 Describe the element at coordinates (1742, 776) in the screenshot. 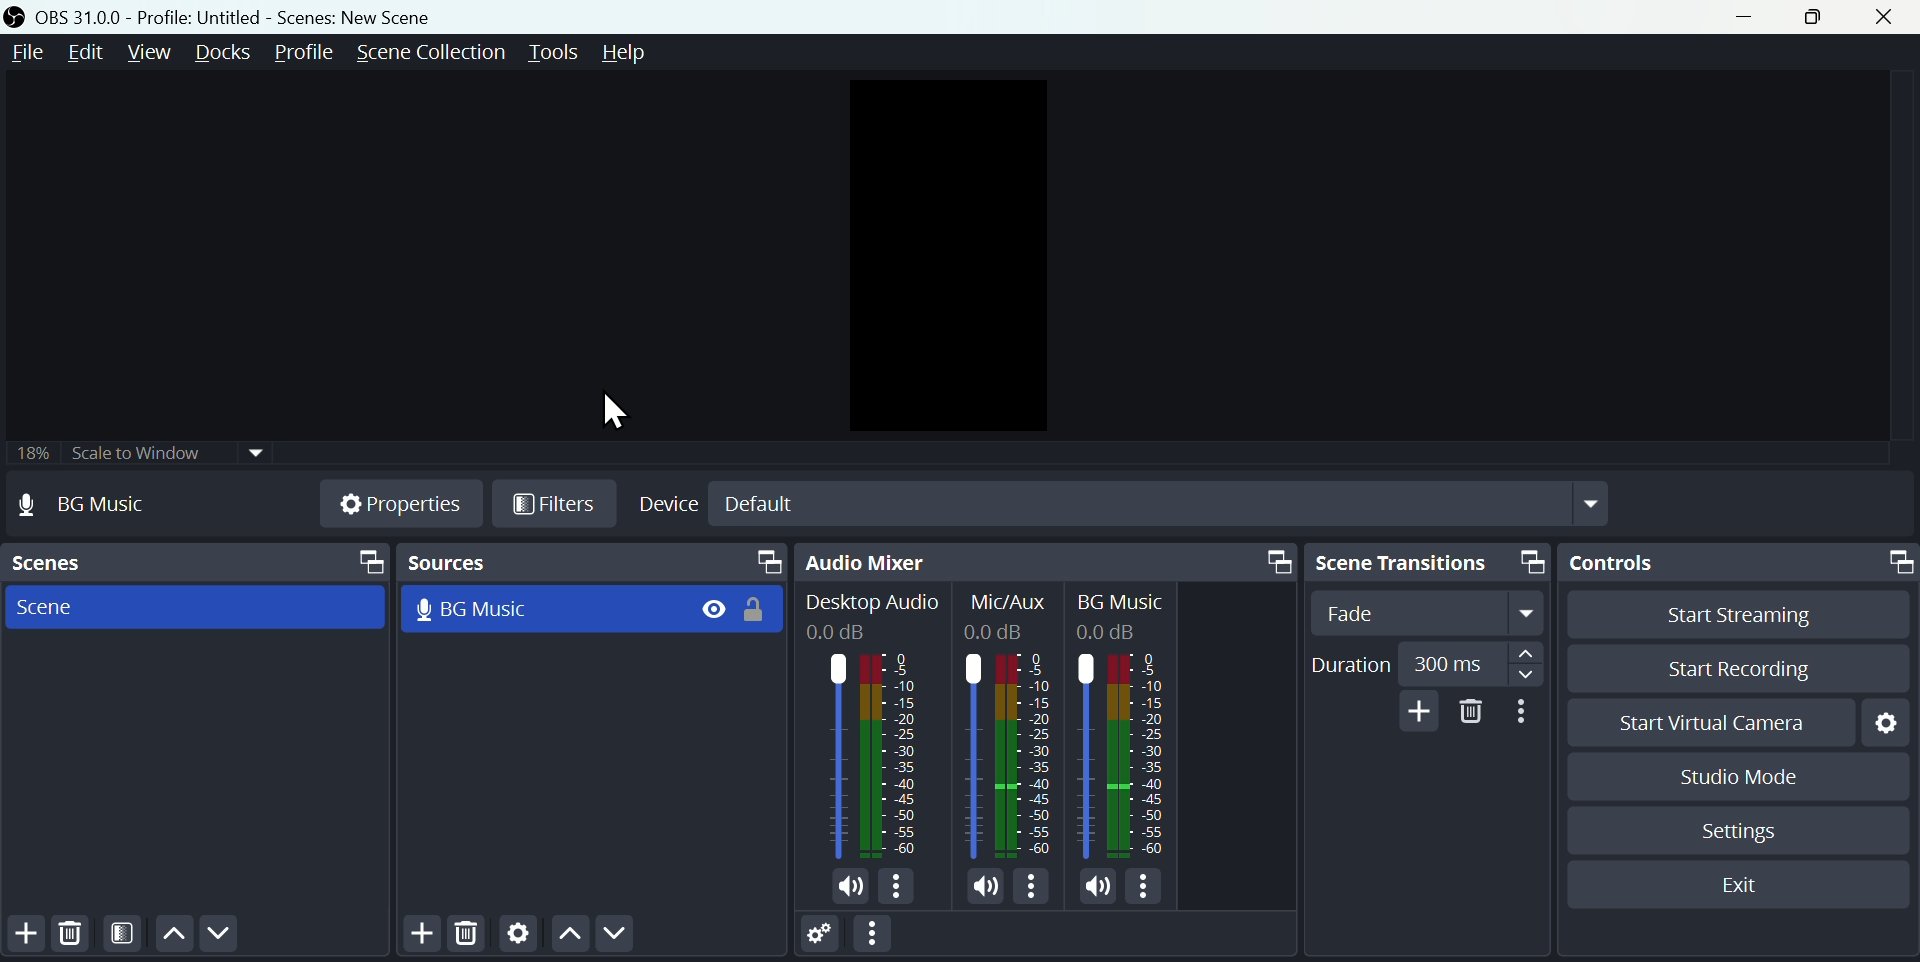

I see `Studio mode` at that location.